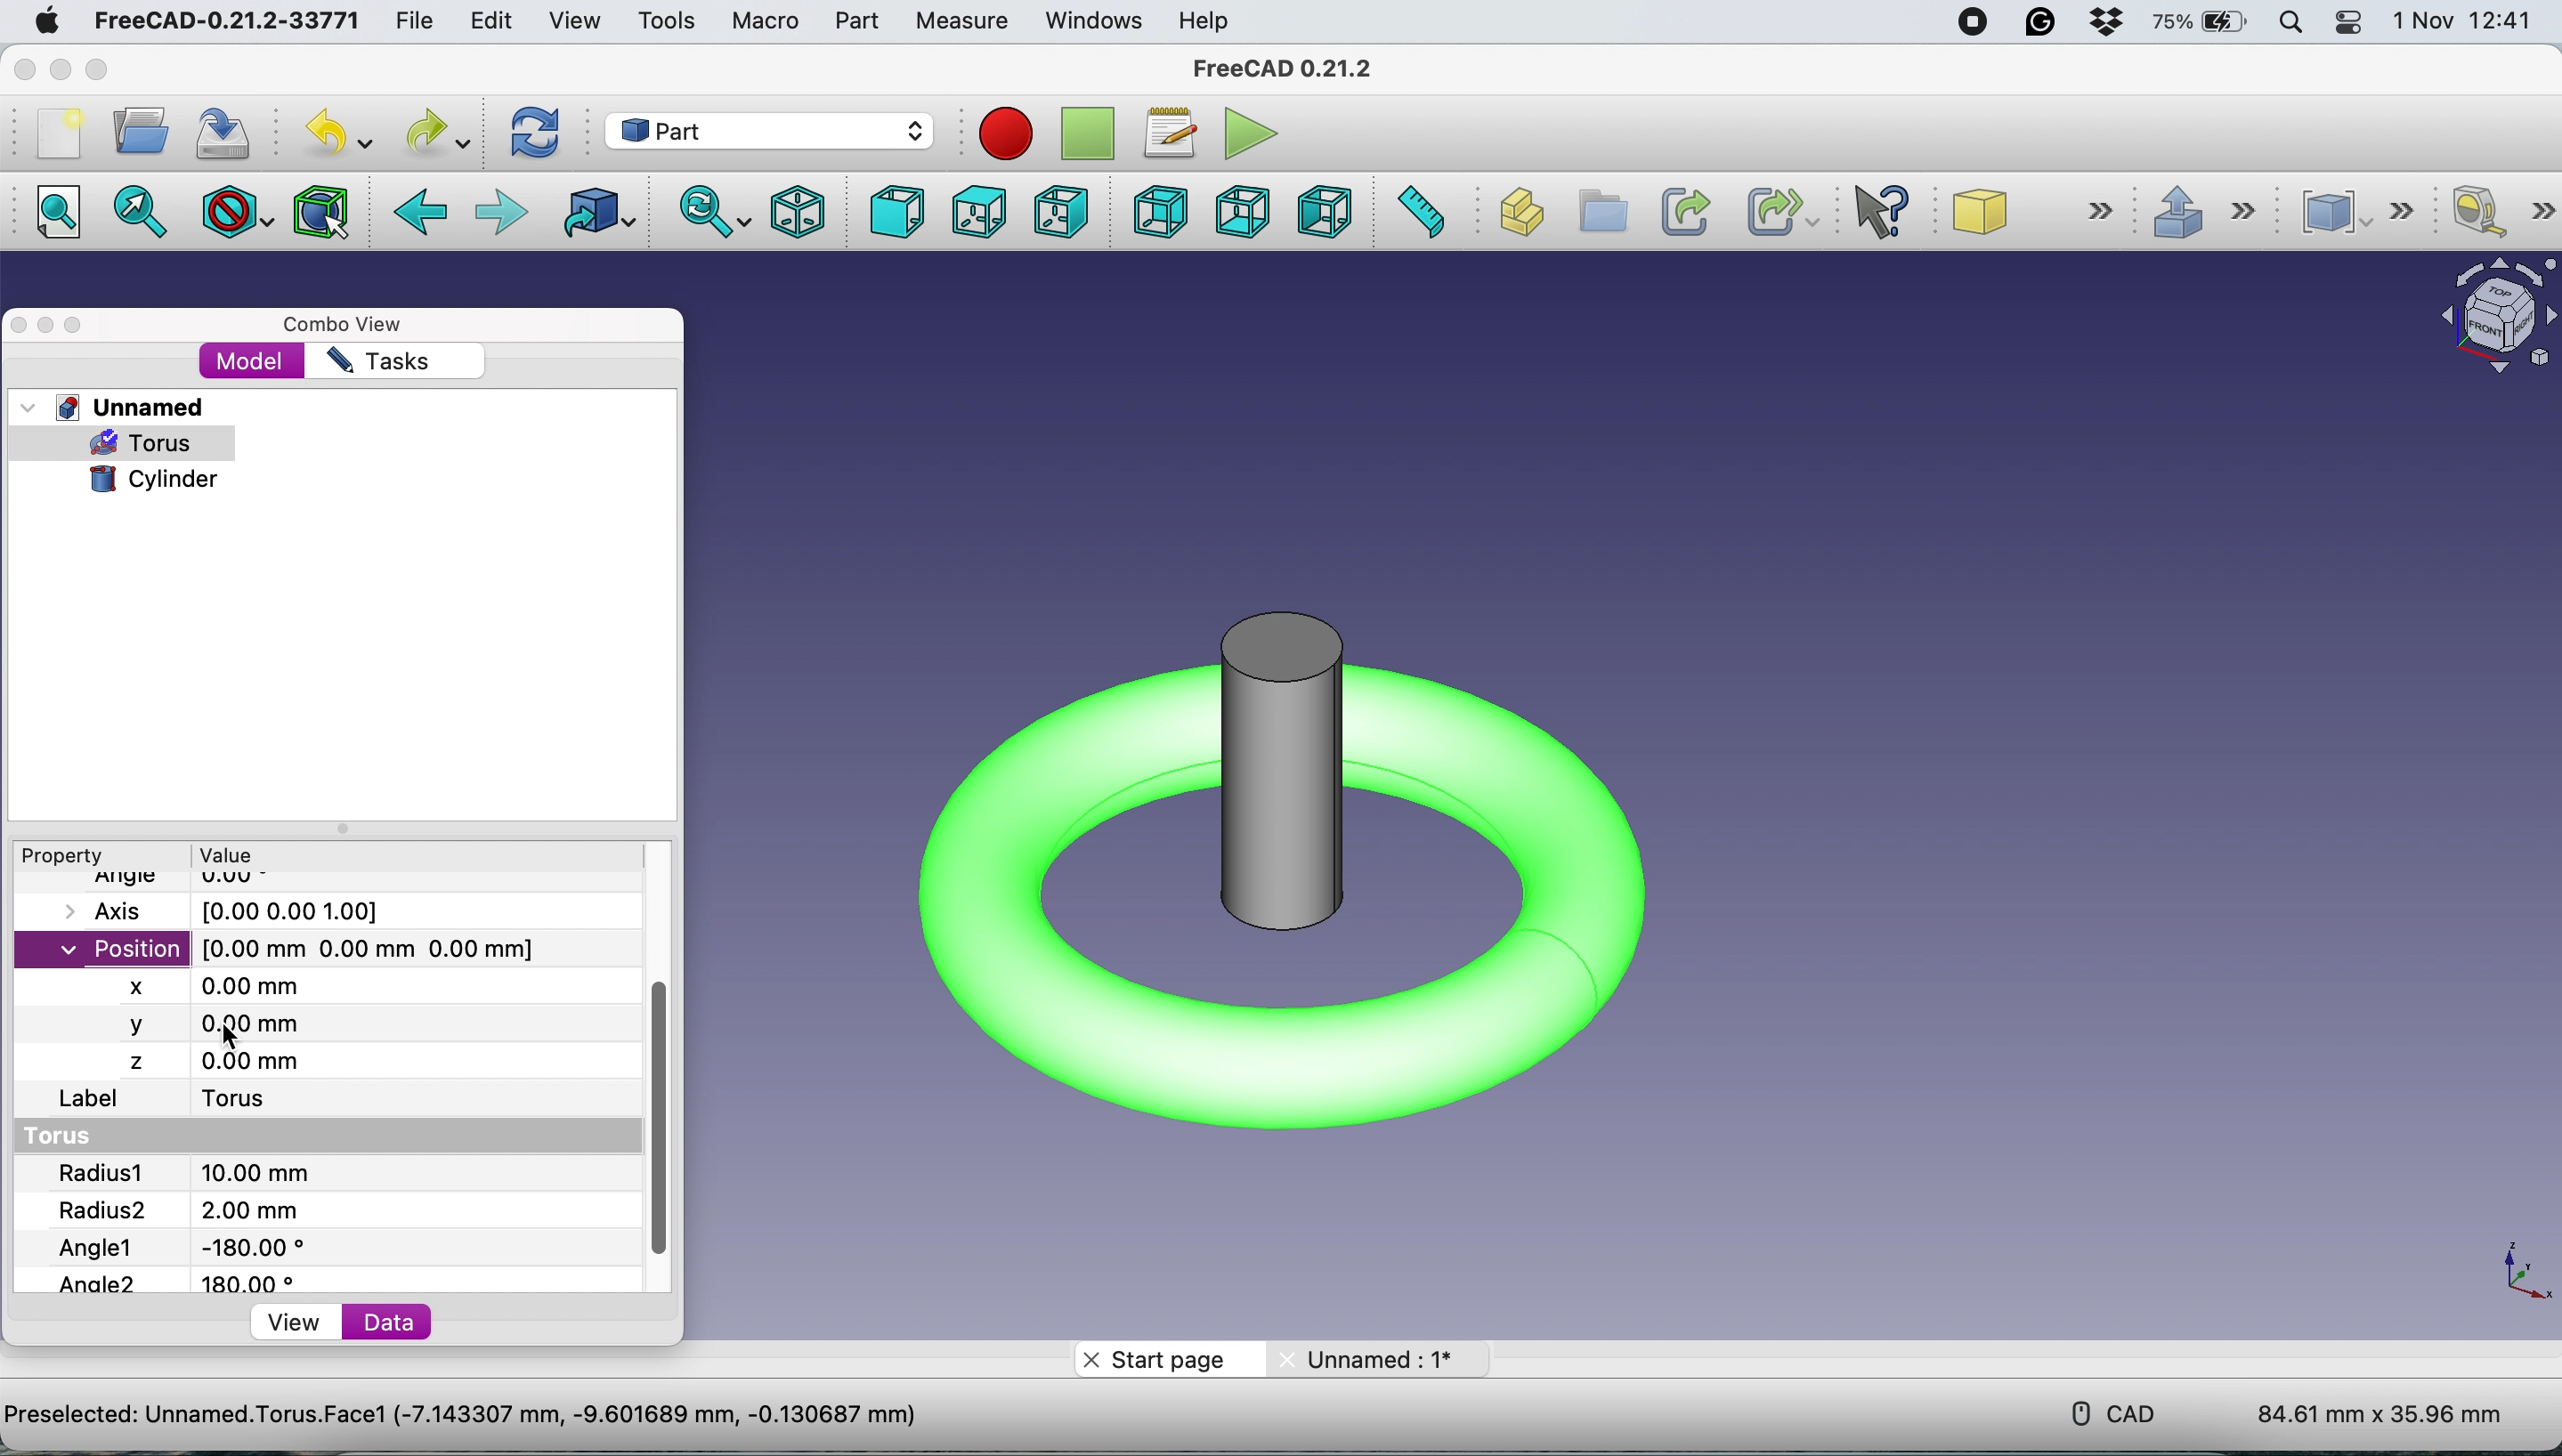 This screenshot has width=2562, height=1456. Describe the element at coordinates (2105, 23) in the screenshot. I see `dropbox` at that location.